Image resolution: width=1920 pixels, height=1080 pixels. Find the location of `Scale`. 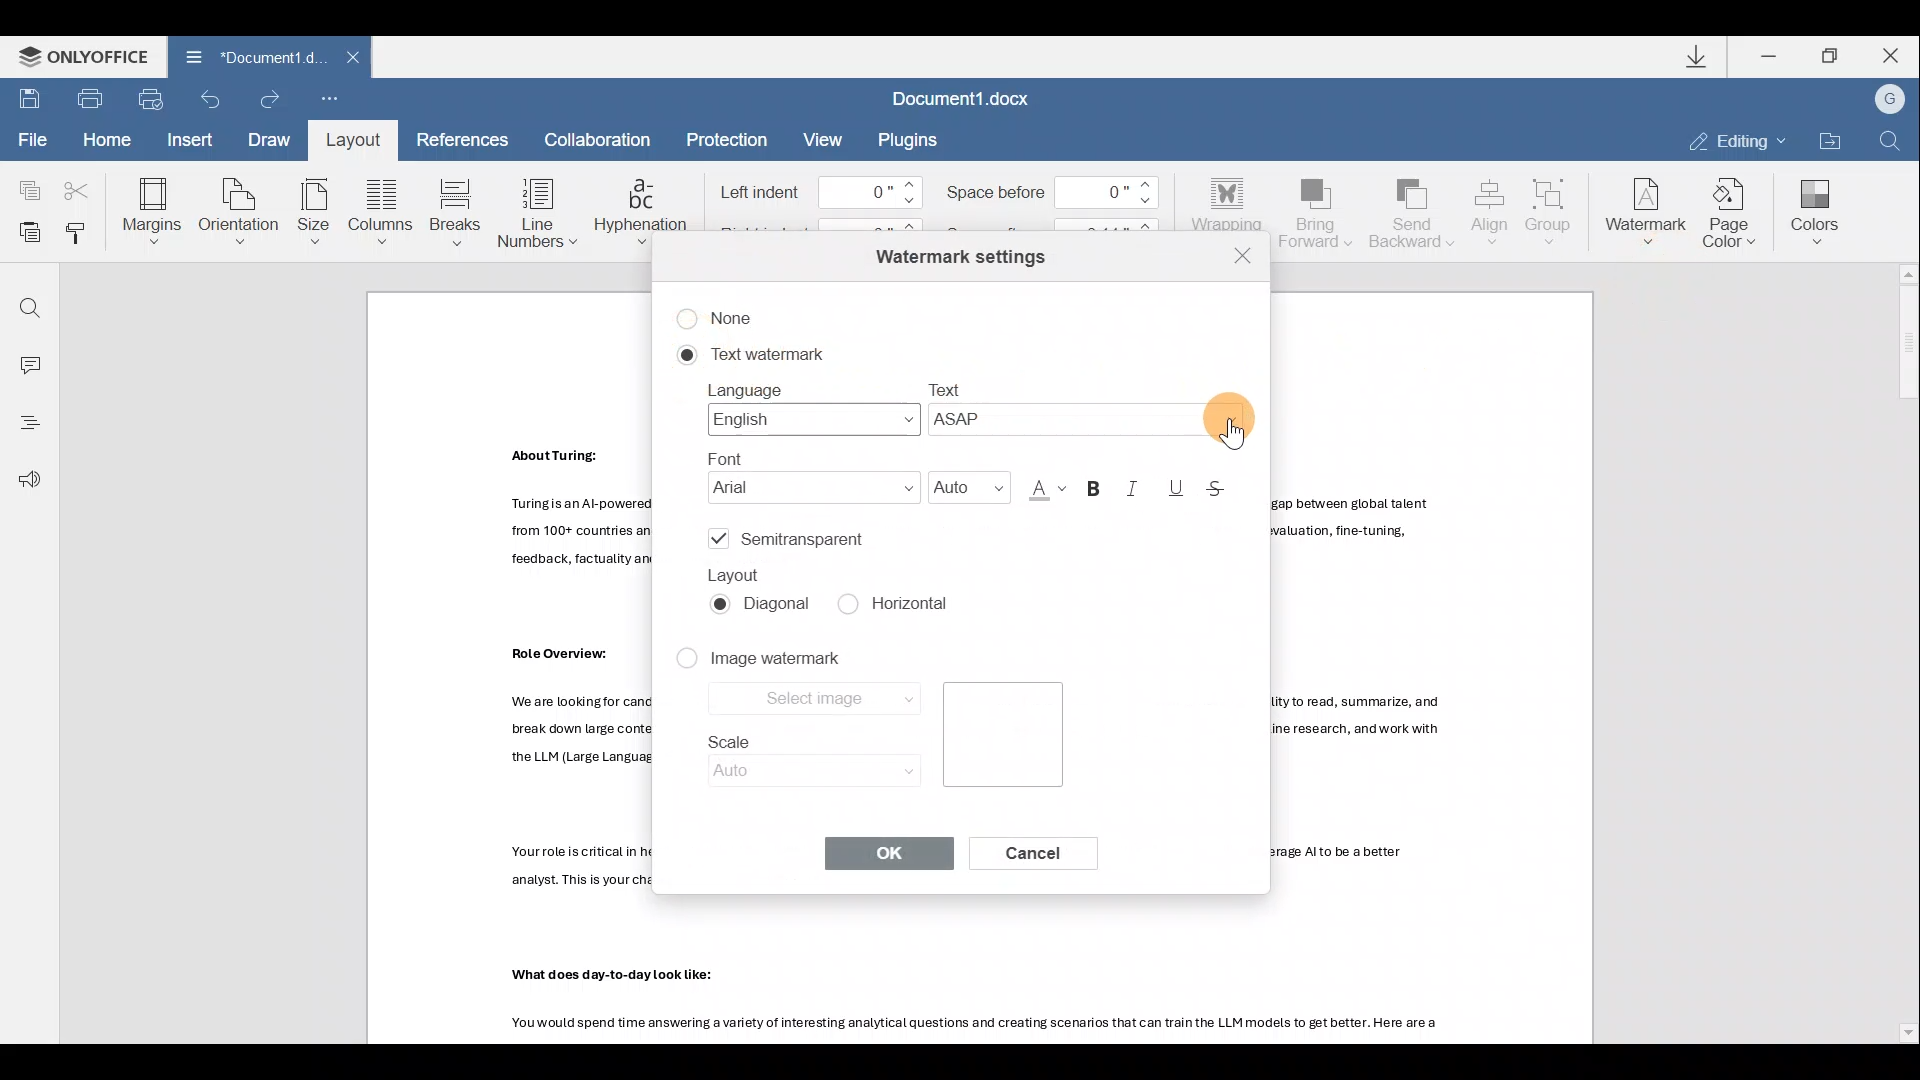

Scale is located at coordinates (800, 759).